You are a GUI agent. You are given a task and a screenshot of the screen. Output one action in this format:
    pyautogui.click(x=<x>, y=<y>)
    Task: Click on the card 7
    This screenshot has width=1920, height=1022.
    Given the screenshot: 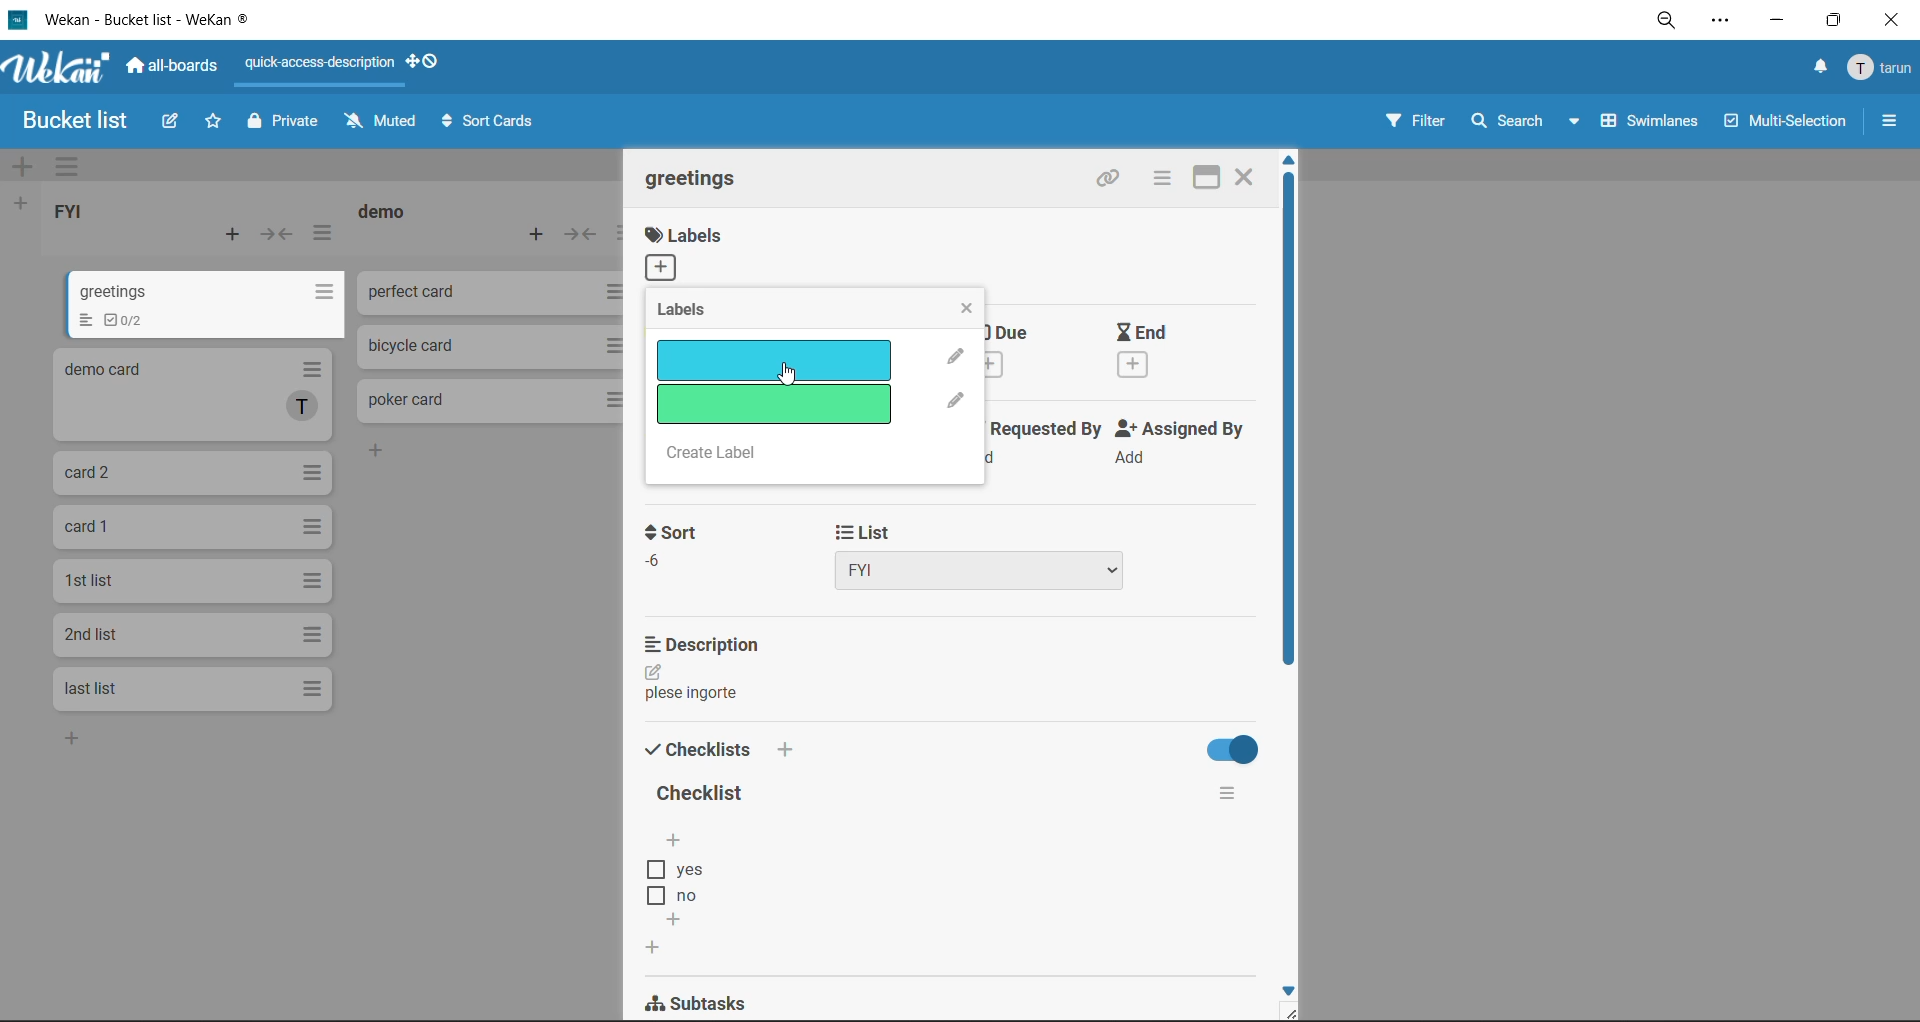 What is the action you would take?
    pyautogui.click(x=187, y=688)
    